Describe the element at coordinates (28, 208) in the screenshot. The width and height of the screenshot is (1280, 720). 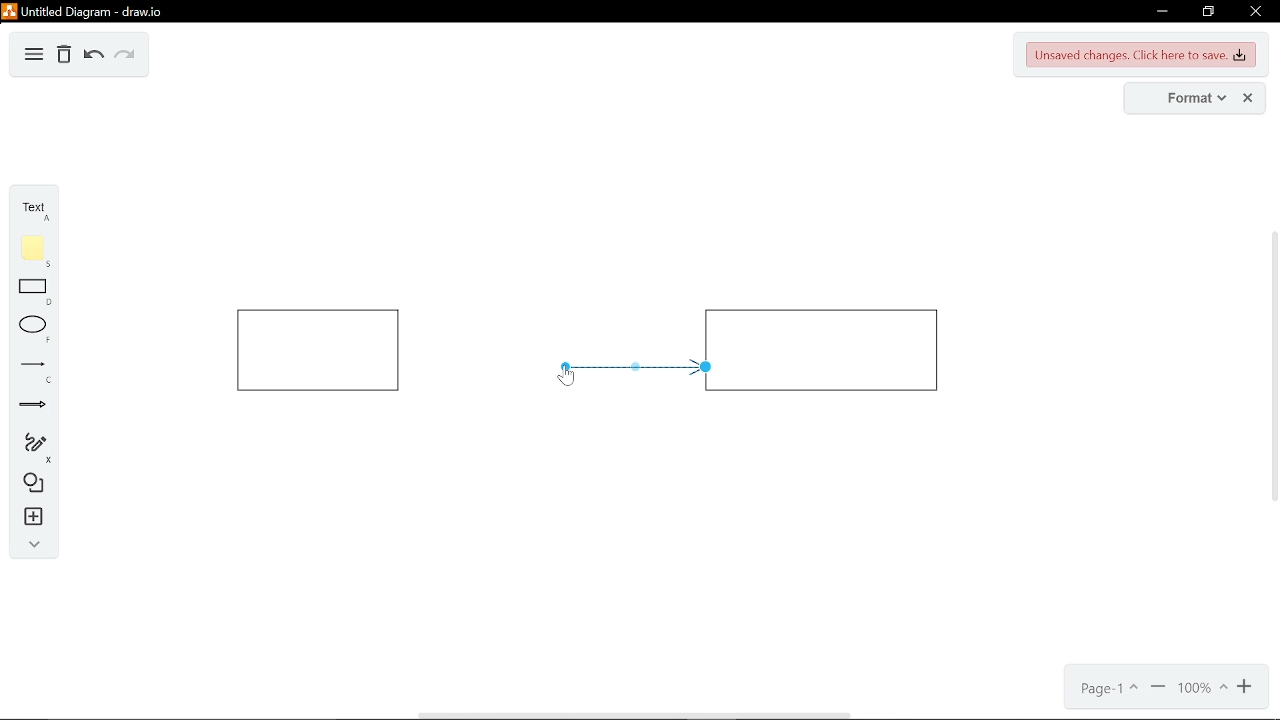
I see `text` at that location.